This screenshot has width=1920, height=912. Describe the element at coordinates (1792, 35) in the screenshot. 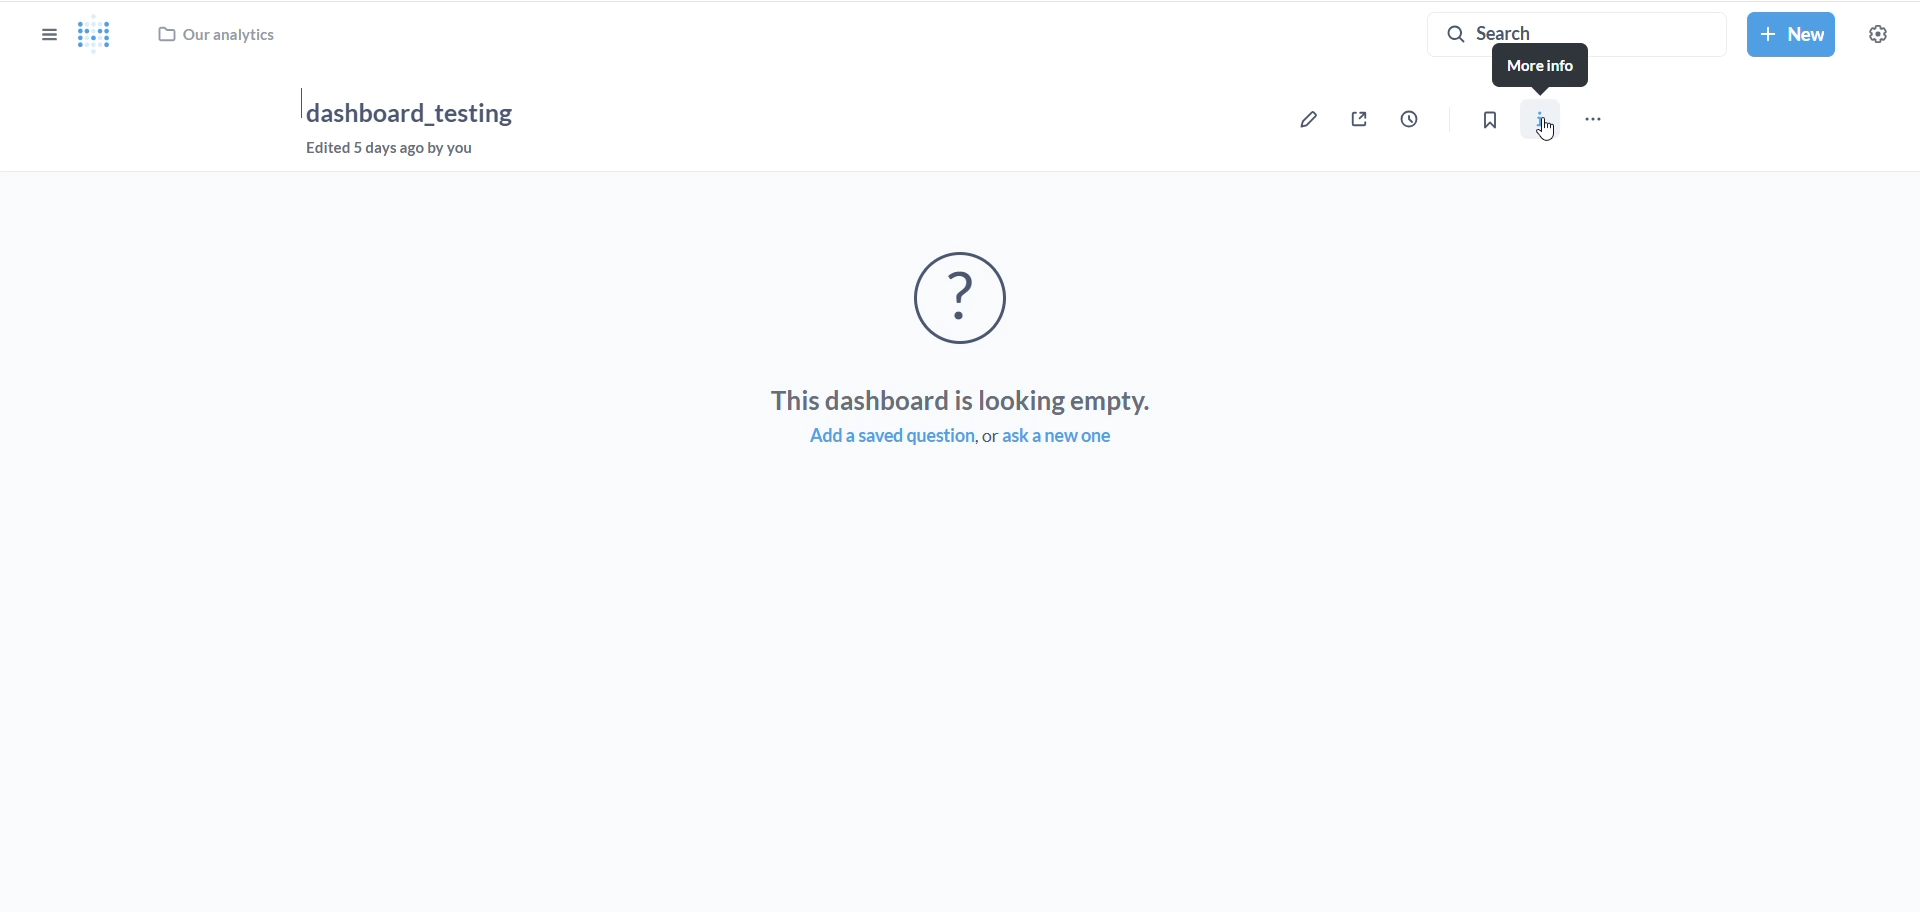

I see `new ` at that location.